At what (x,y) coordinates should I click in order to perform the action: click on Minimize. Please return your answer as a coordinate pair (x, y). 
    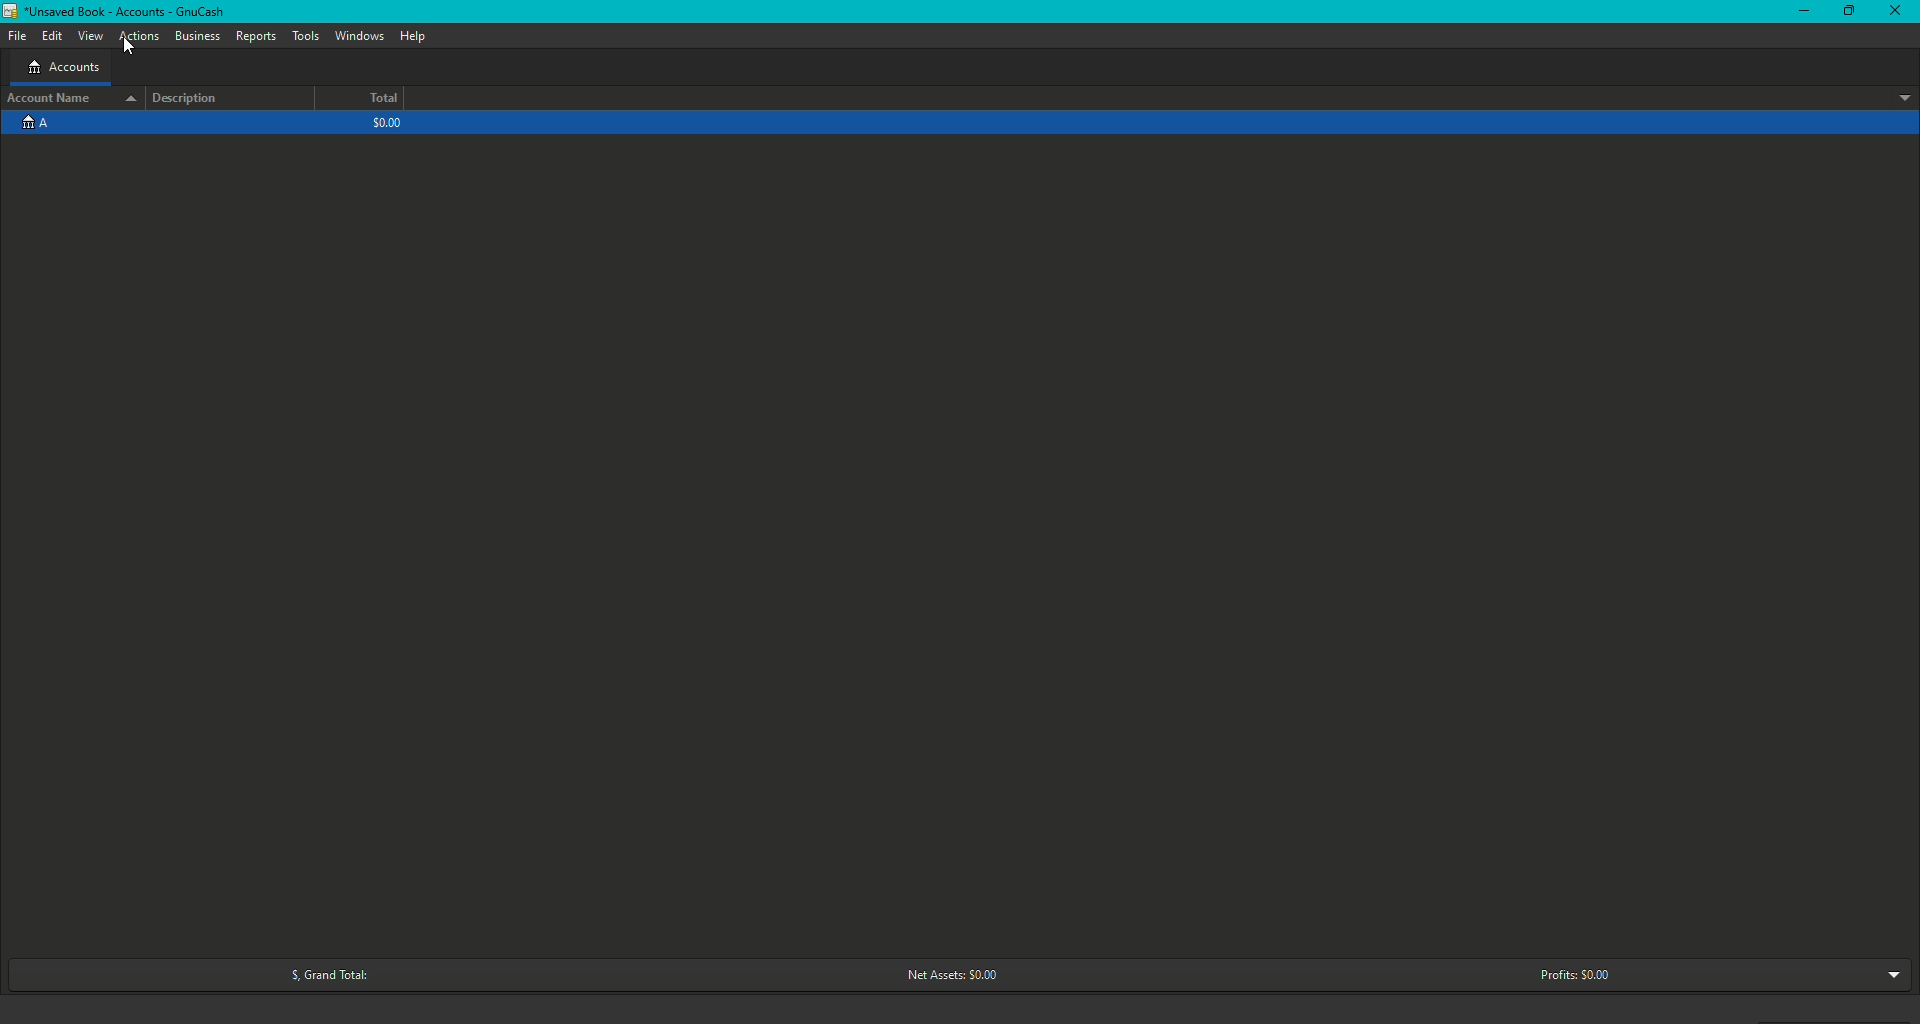
    Looking at the image, I should click on (1799, 10).